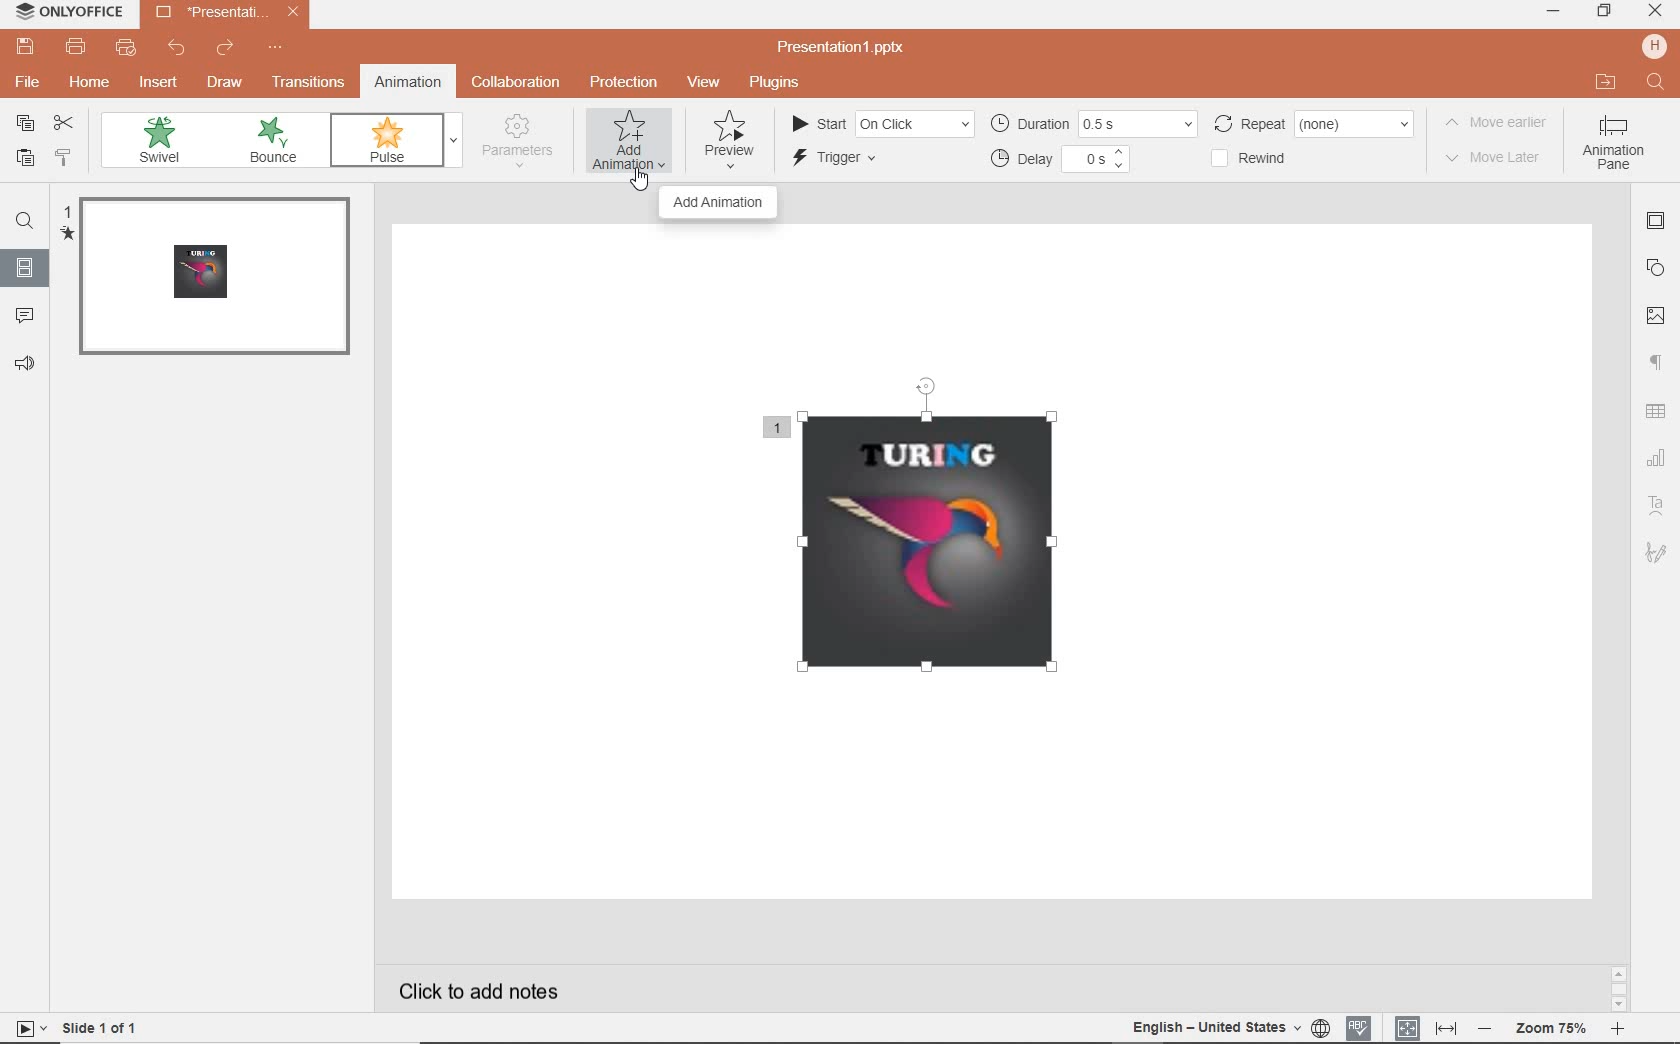  I want to click on move later, so click(1496, 159).